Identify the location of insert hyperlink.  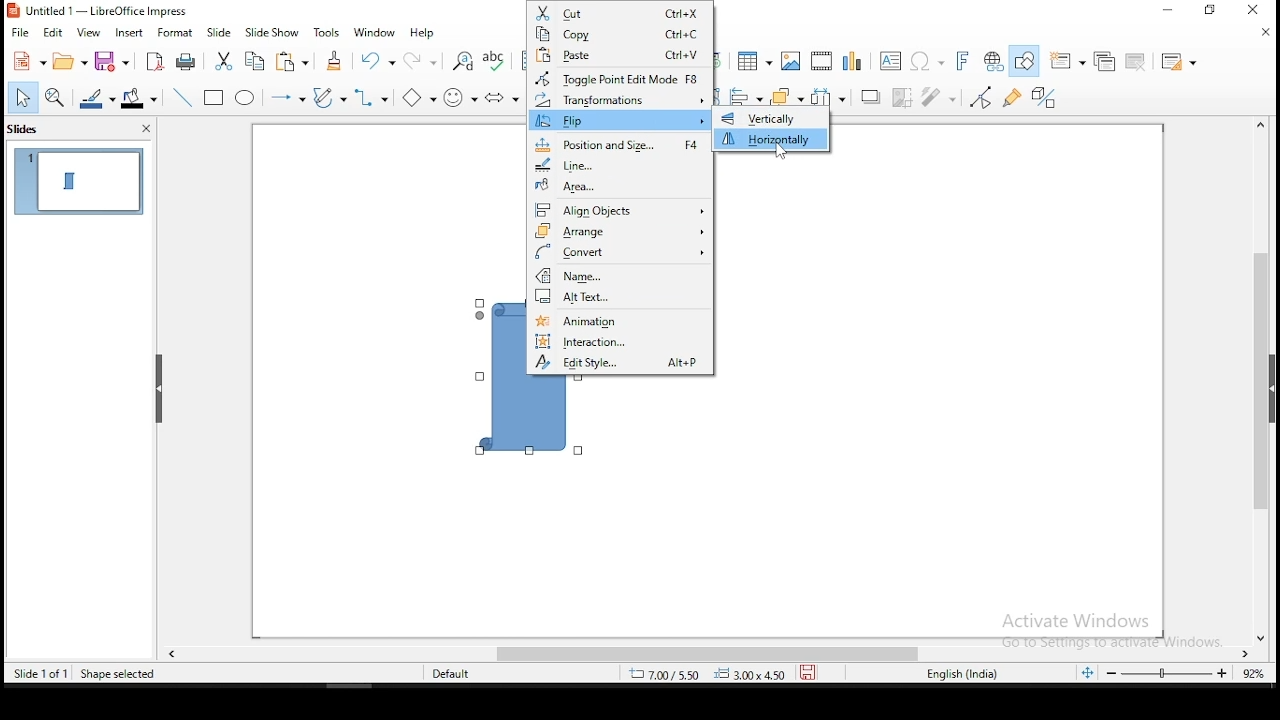
(994, 59).